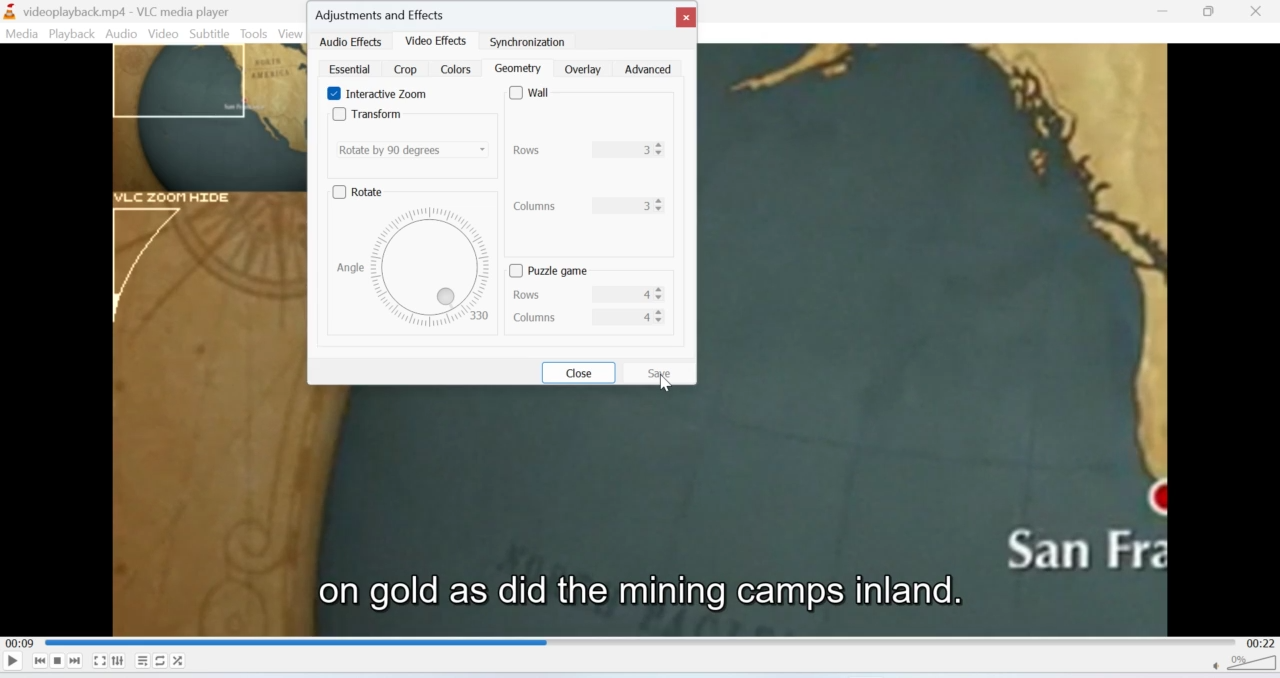 Image resolution: width=1280 pixels, height=678 pixels. Describe the element at coordinates (100, 662) in the screenshot. I see `Fullscreen` at that location.